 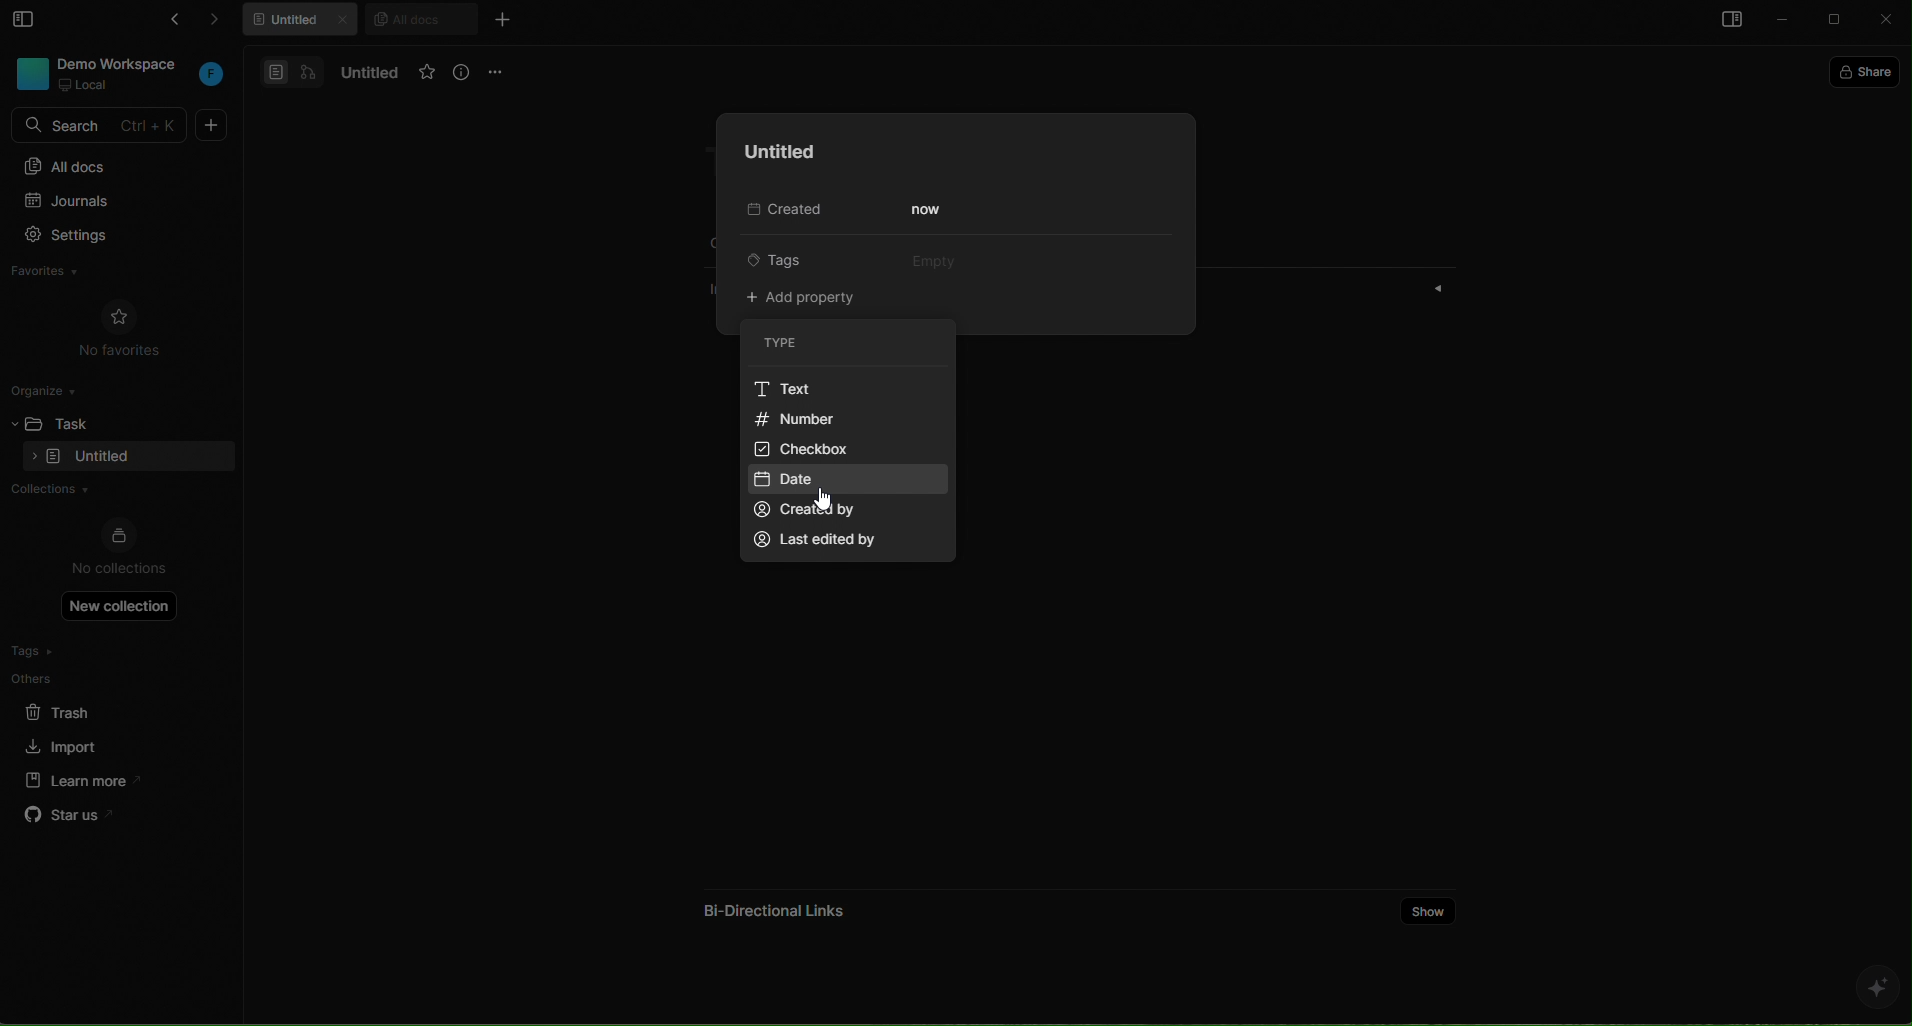 I want to click on DEMO WORKSPACE, so click(x=123, y=63).